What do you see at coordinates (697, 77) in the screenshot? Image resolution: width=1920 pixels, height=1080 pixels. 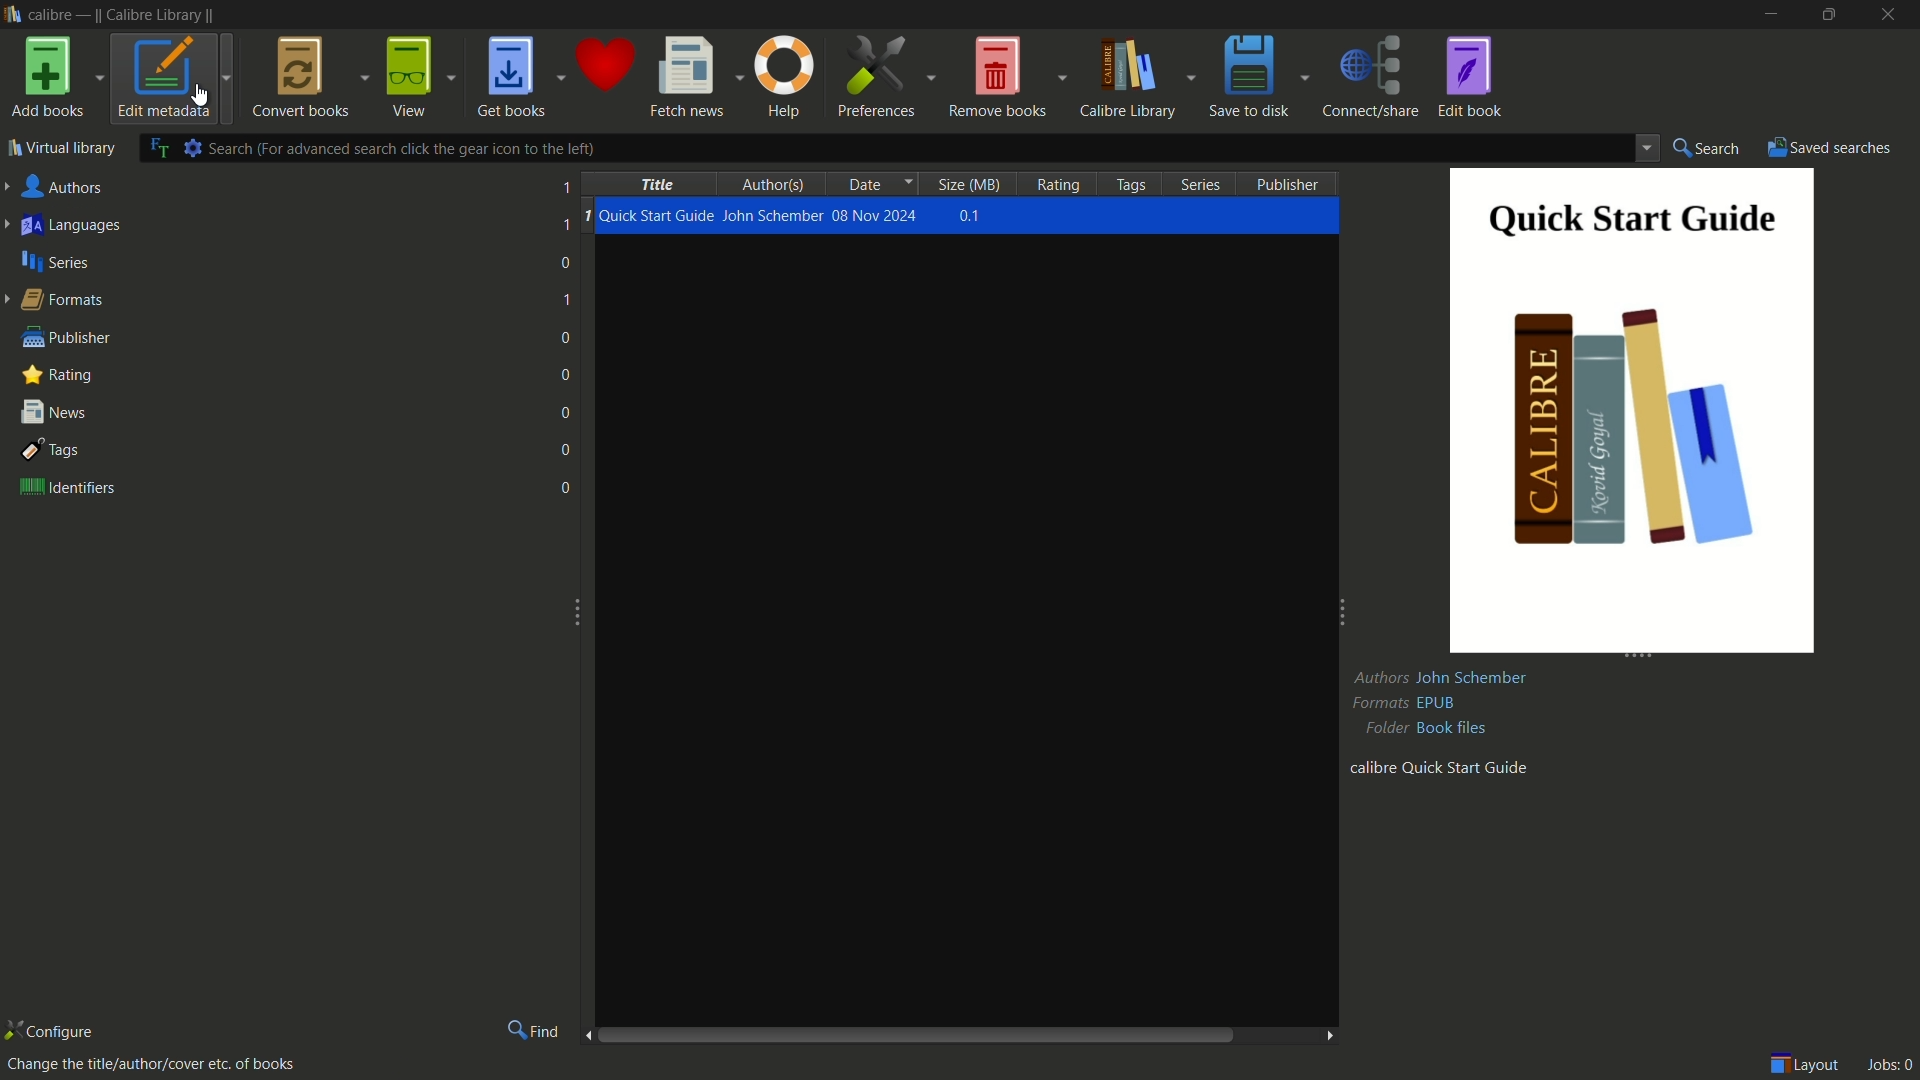 I see `fetch news` at bounding box center [697, 77].